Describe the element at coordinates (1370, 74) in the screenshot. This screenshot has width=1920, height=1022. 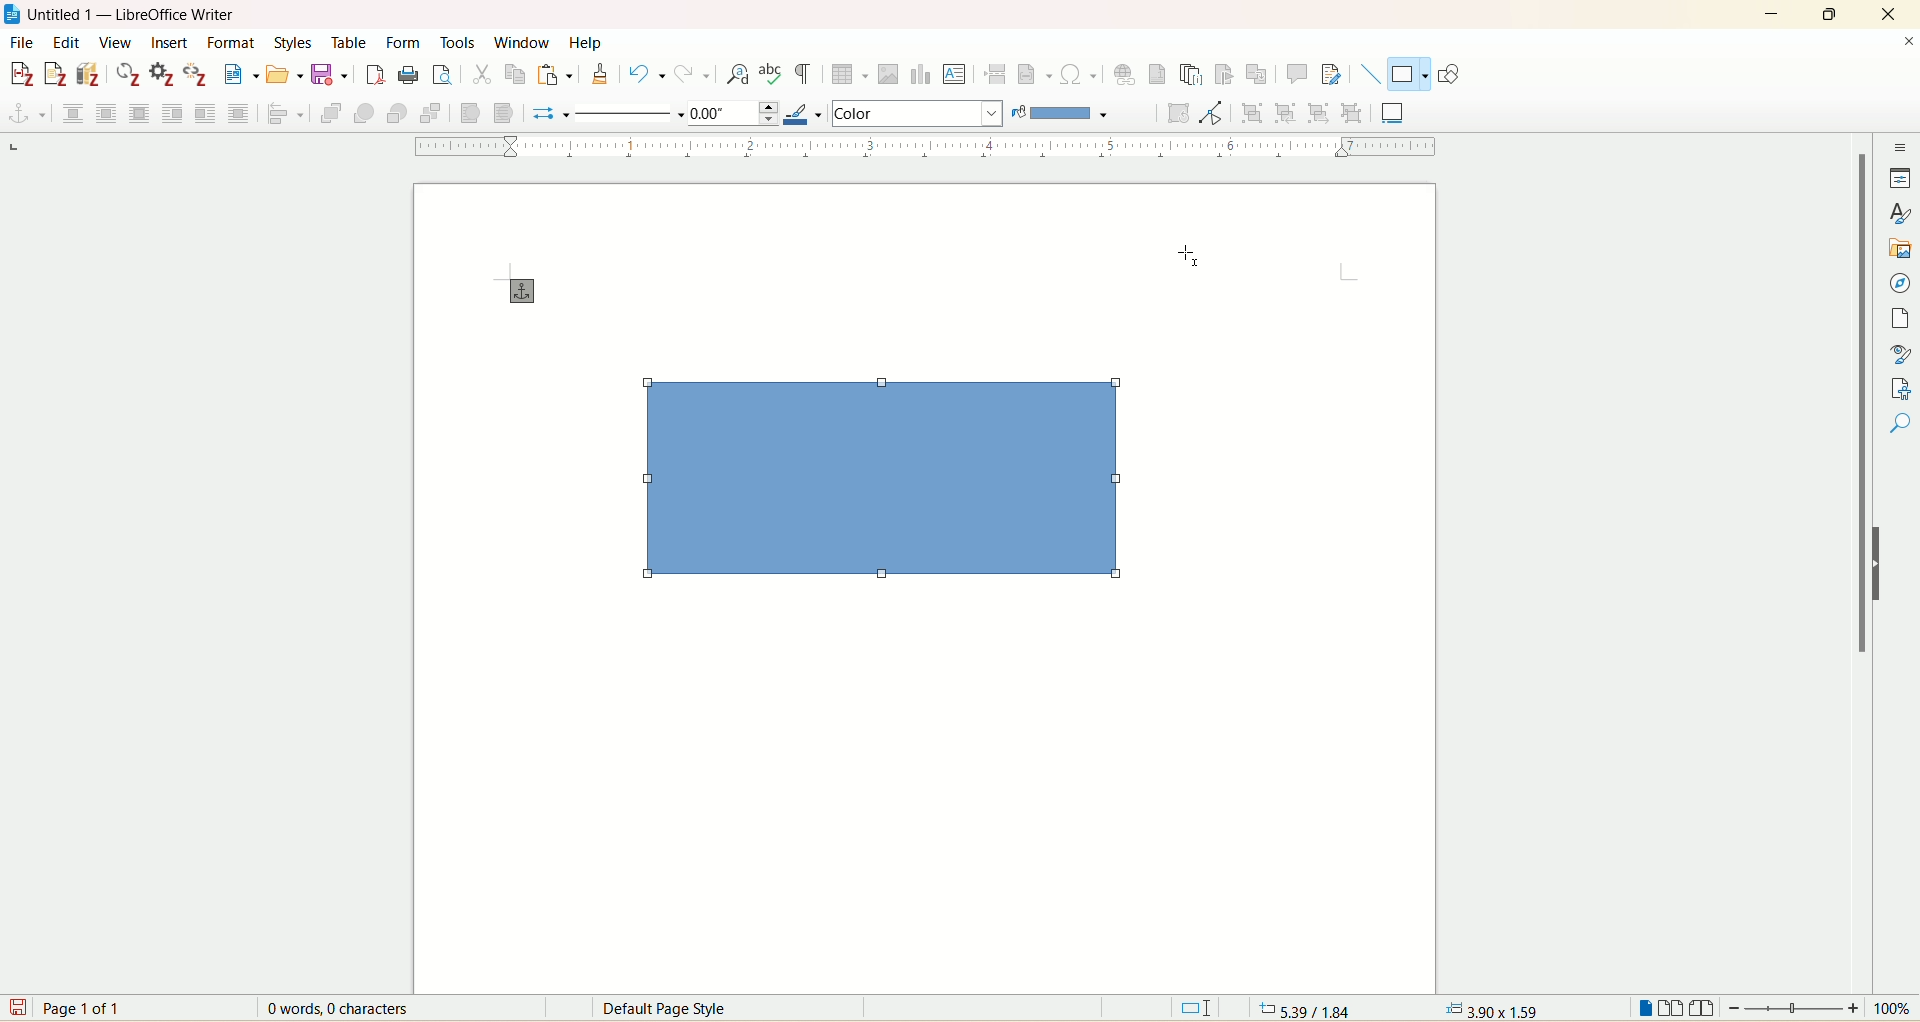
I see `insert line` at that location.